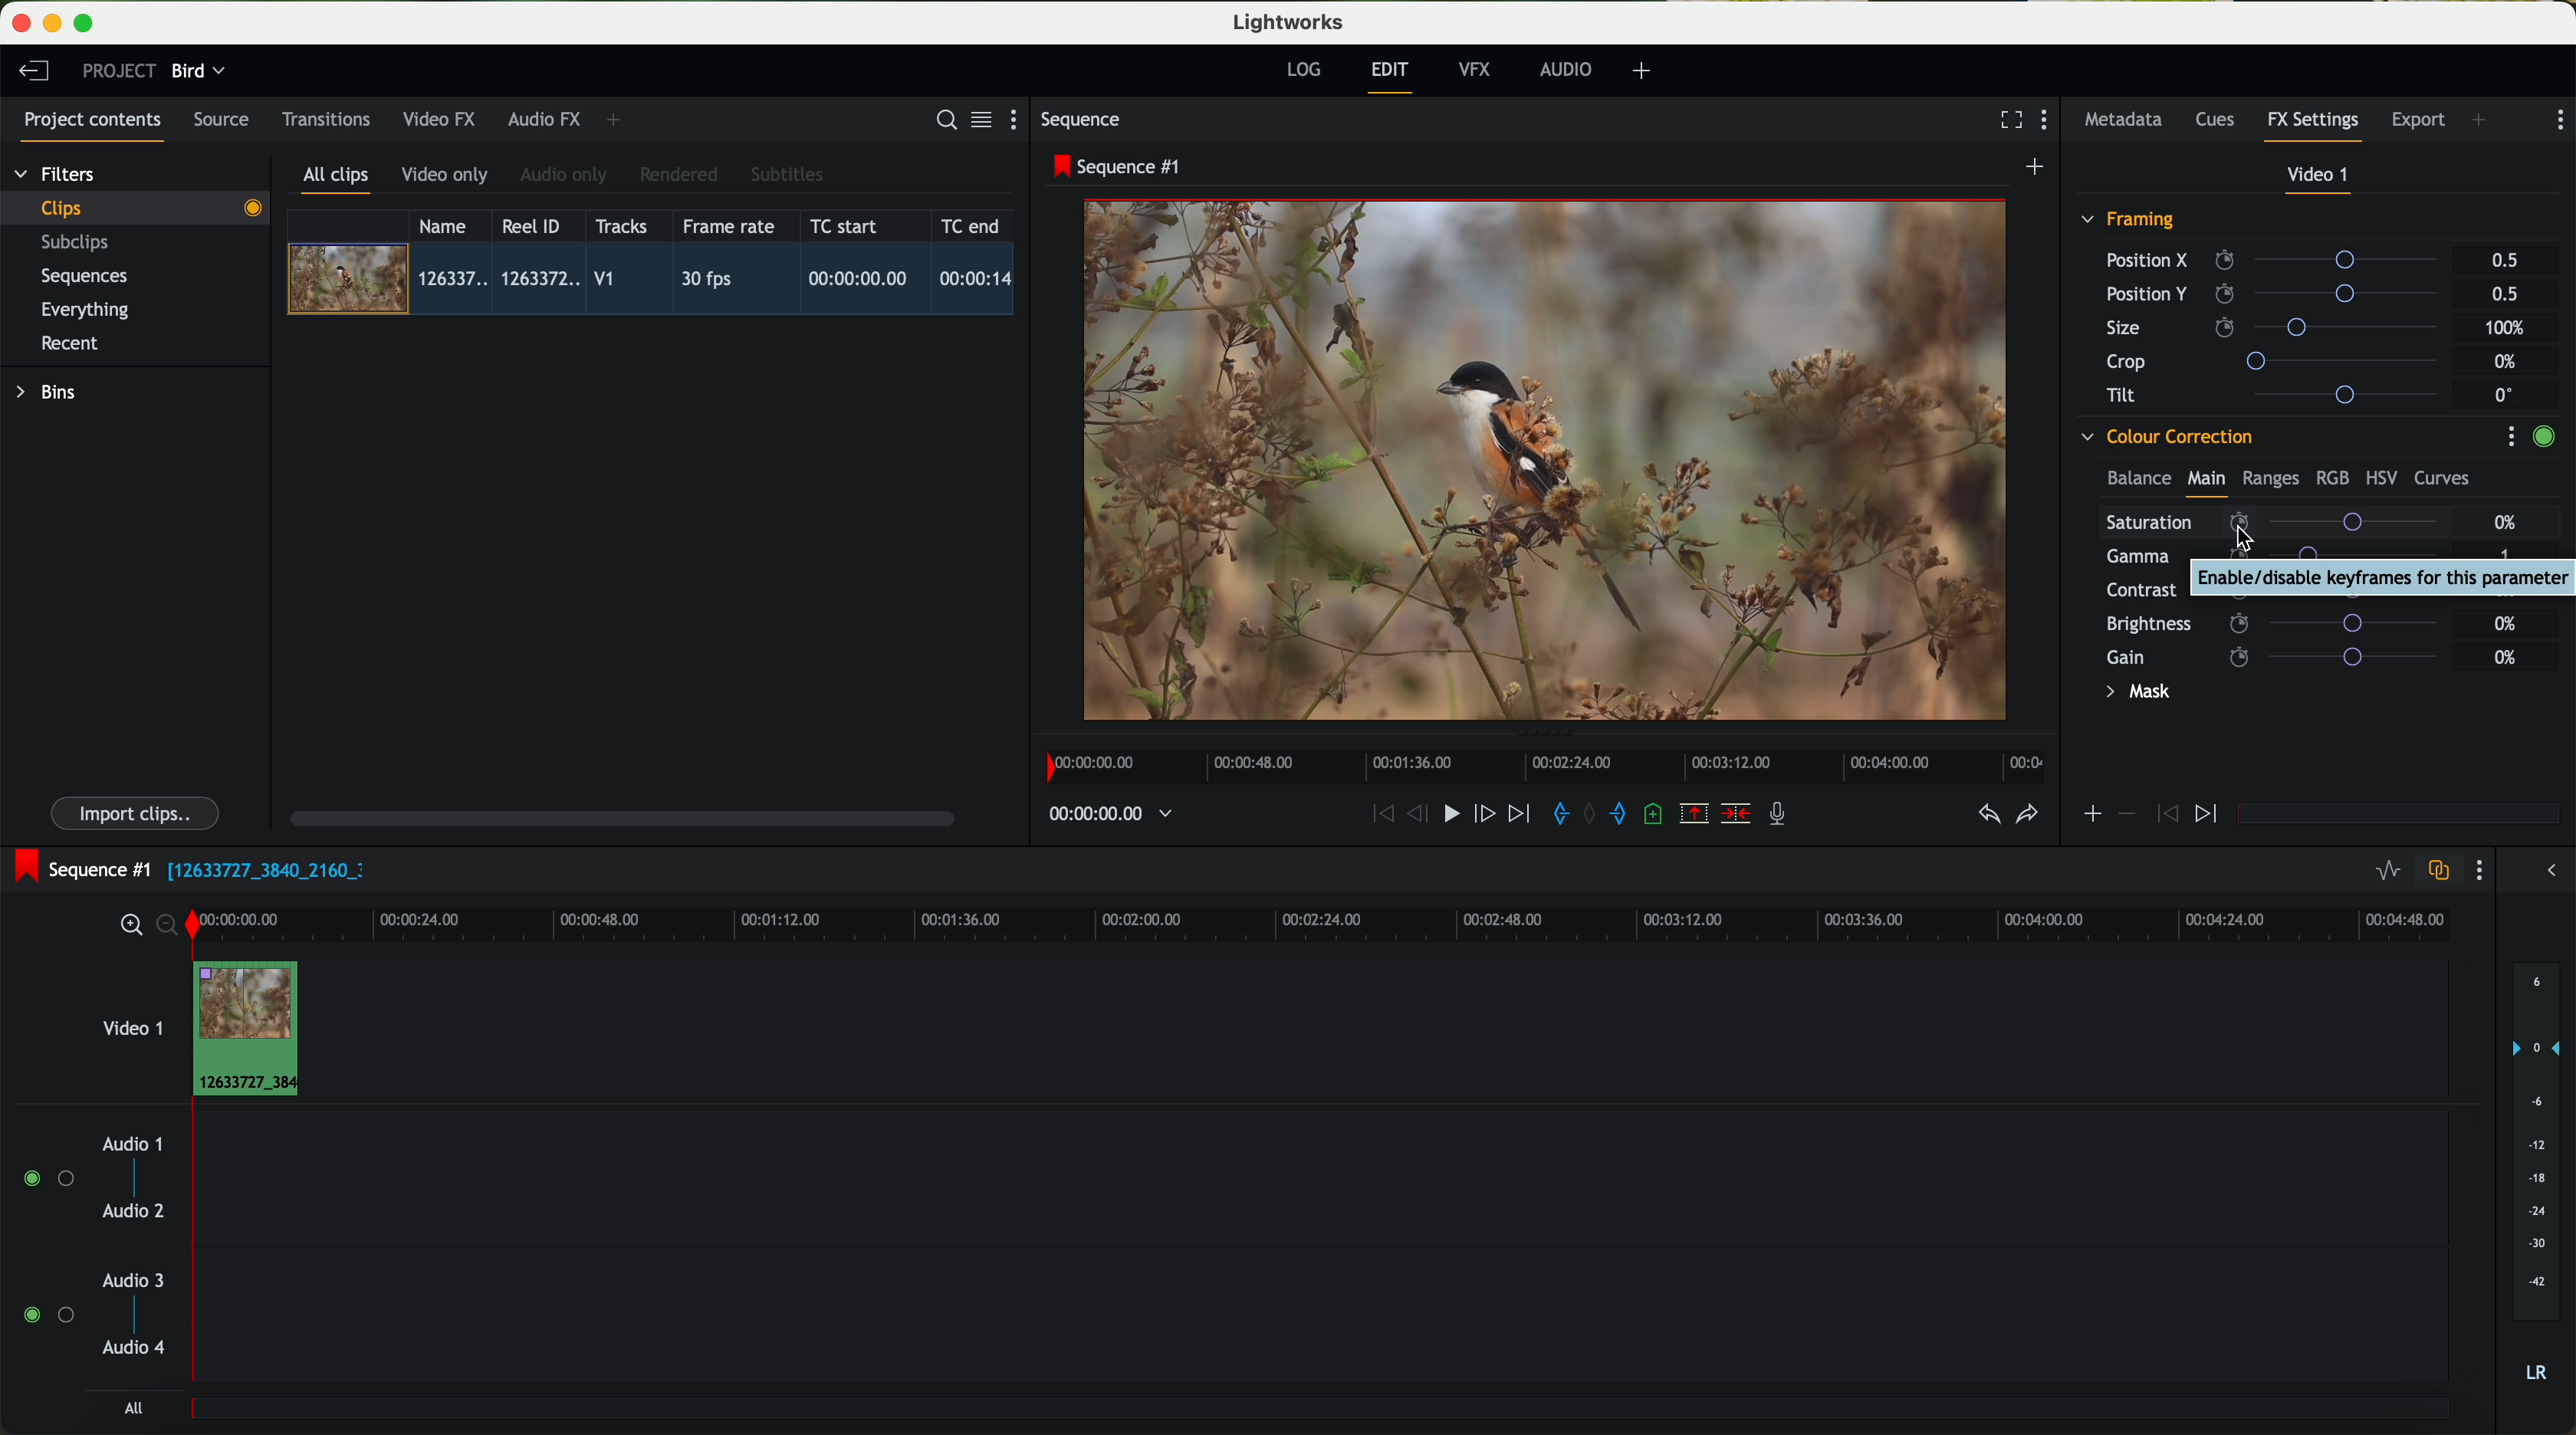 The width and height of the screenshot is (2576, 1435). Describe the element at coordinates (2543, 439) in the screenshot. I see `enable` at that location.